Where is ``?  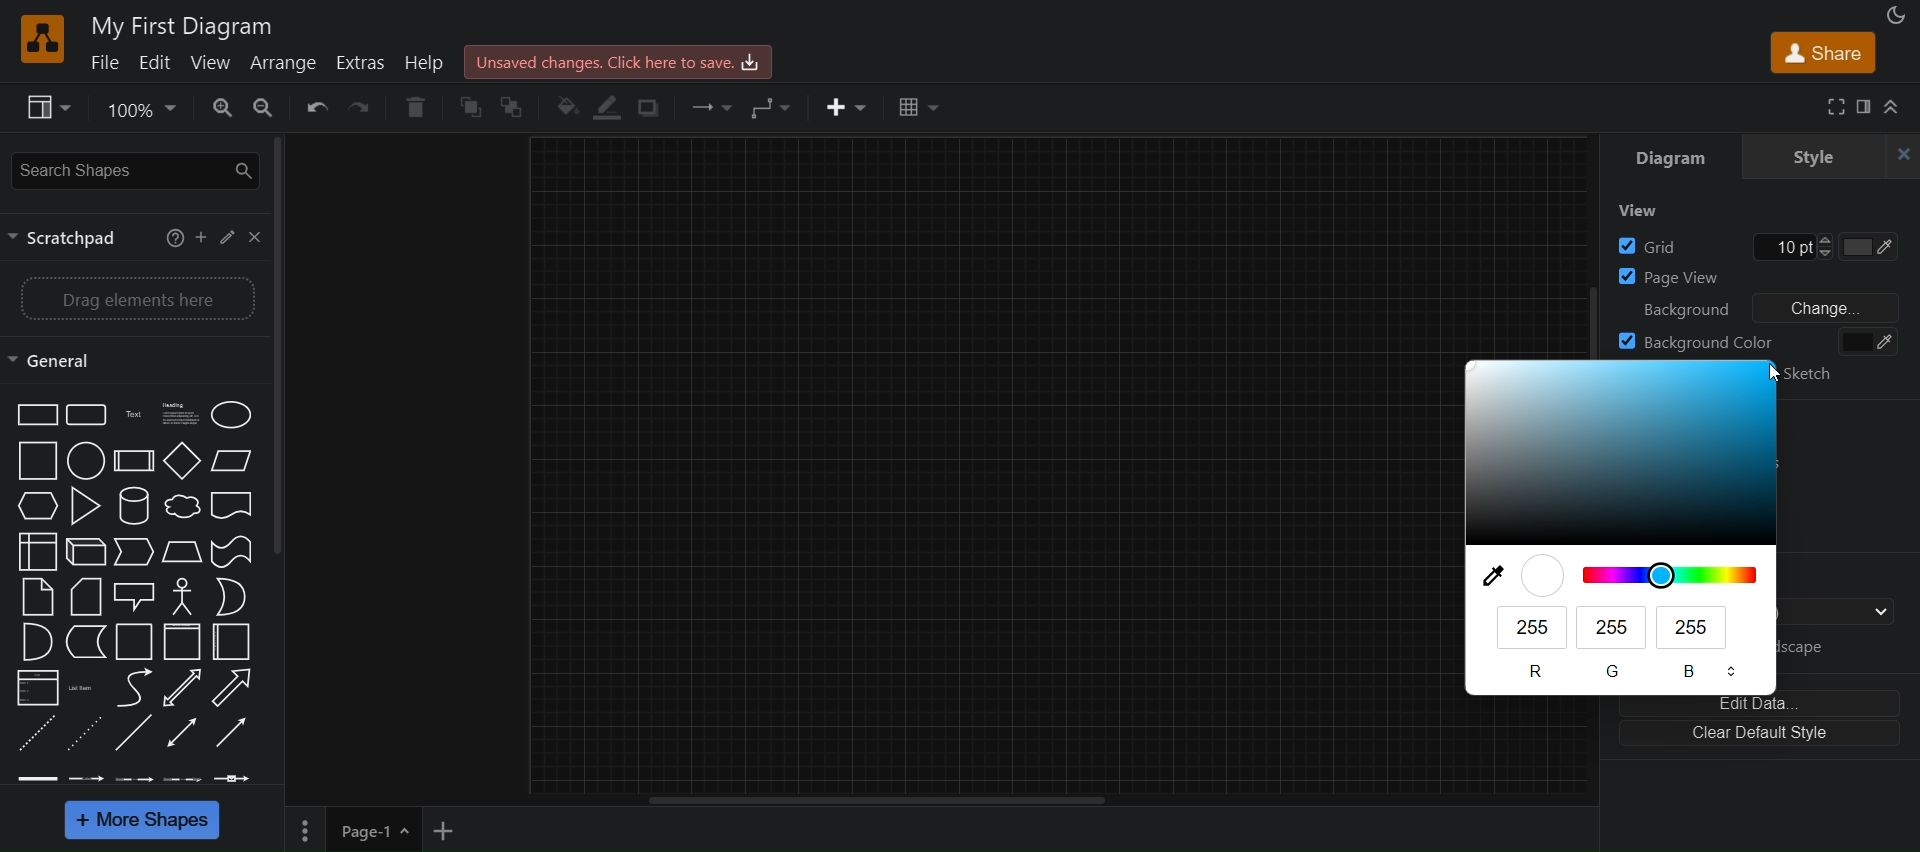
 is located at coordinates (425, 65).